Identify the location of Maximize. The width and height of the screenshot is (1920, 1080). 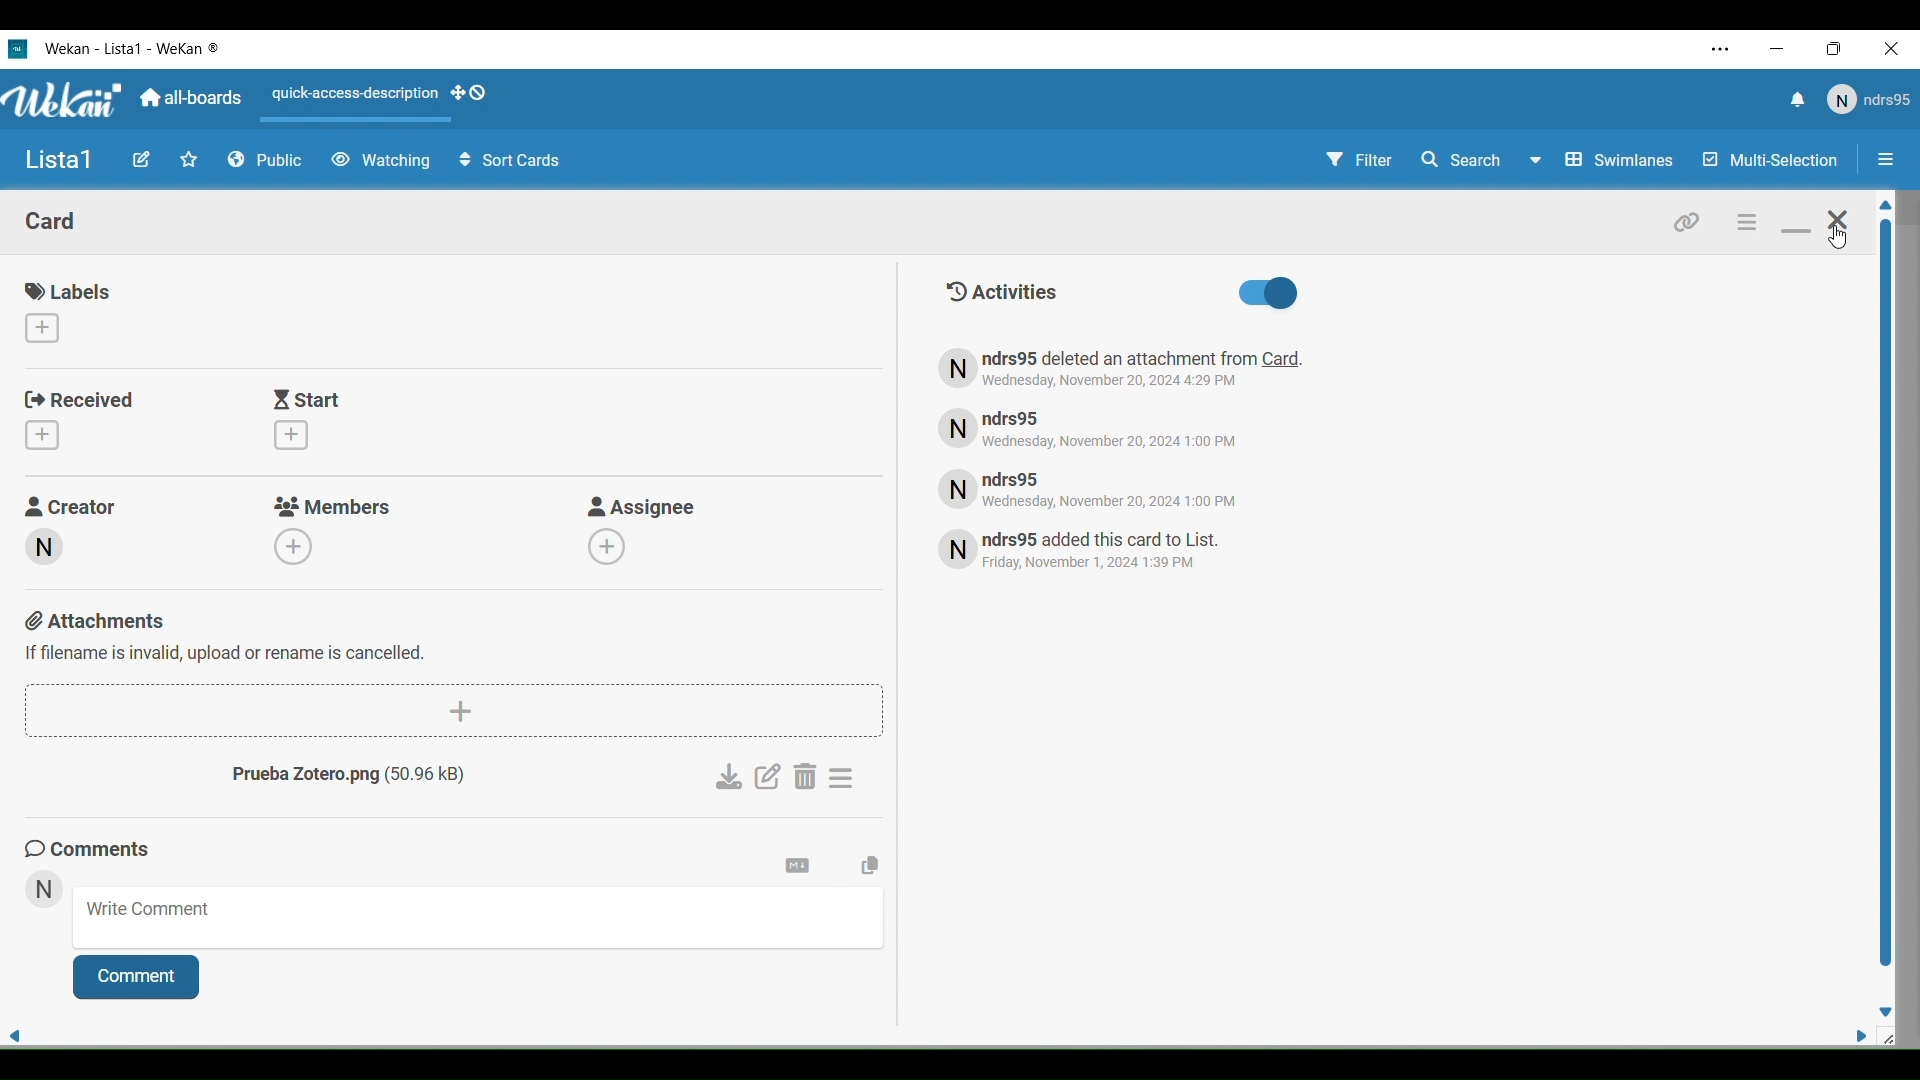
(1840, 50).